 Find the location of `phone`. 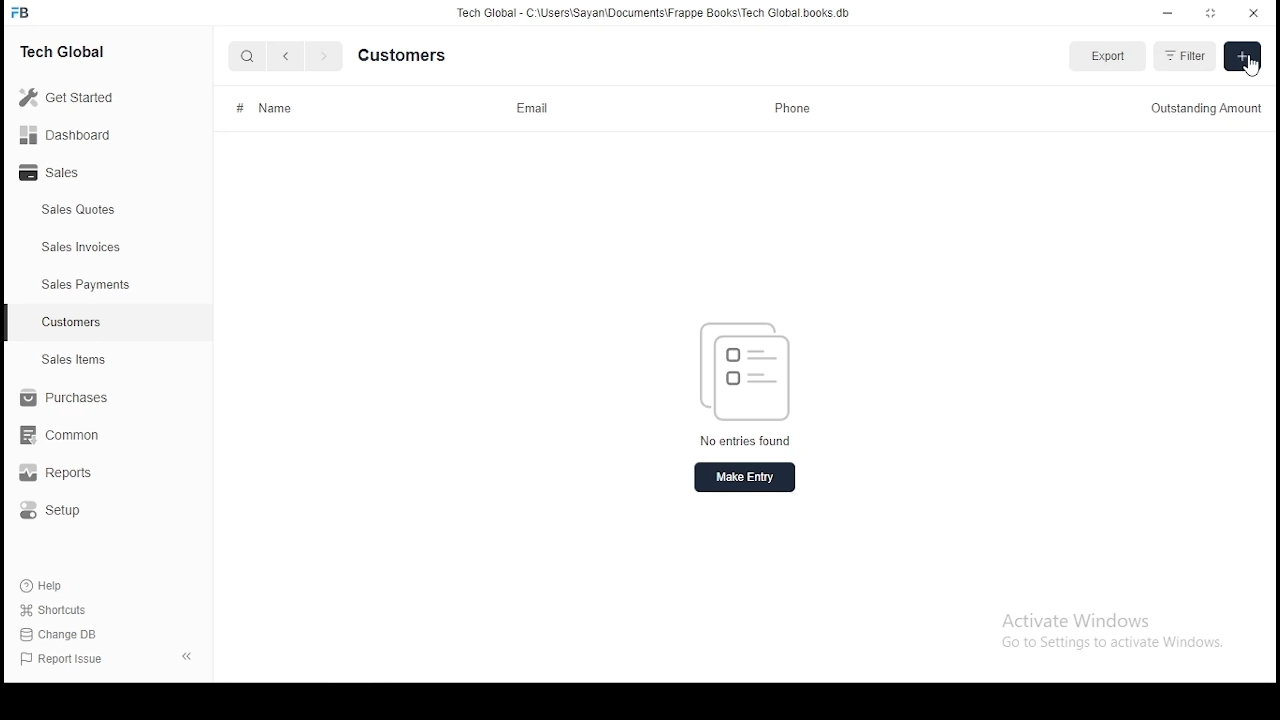

phone is located at coordinates (793, 107).